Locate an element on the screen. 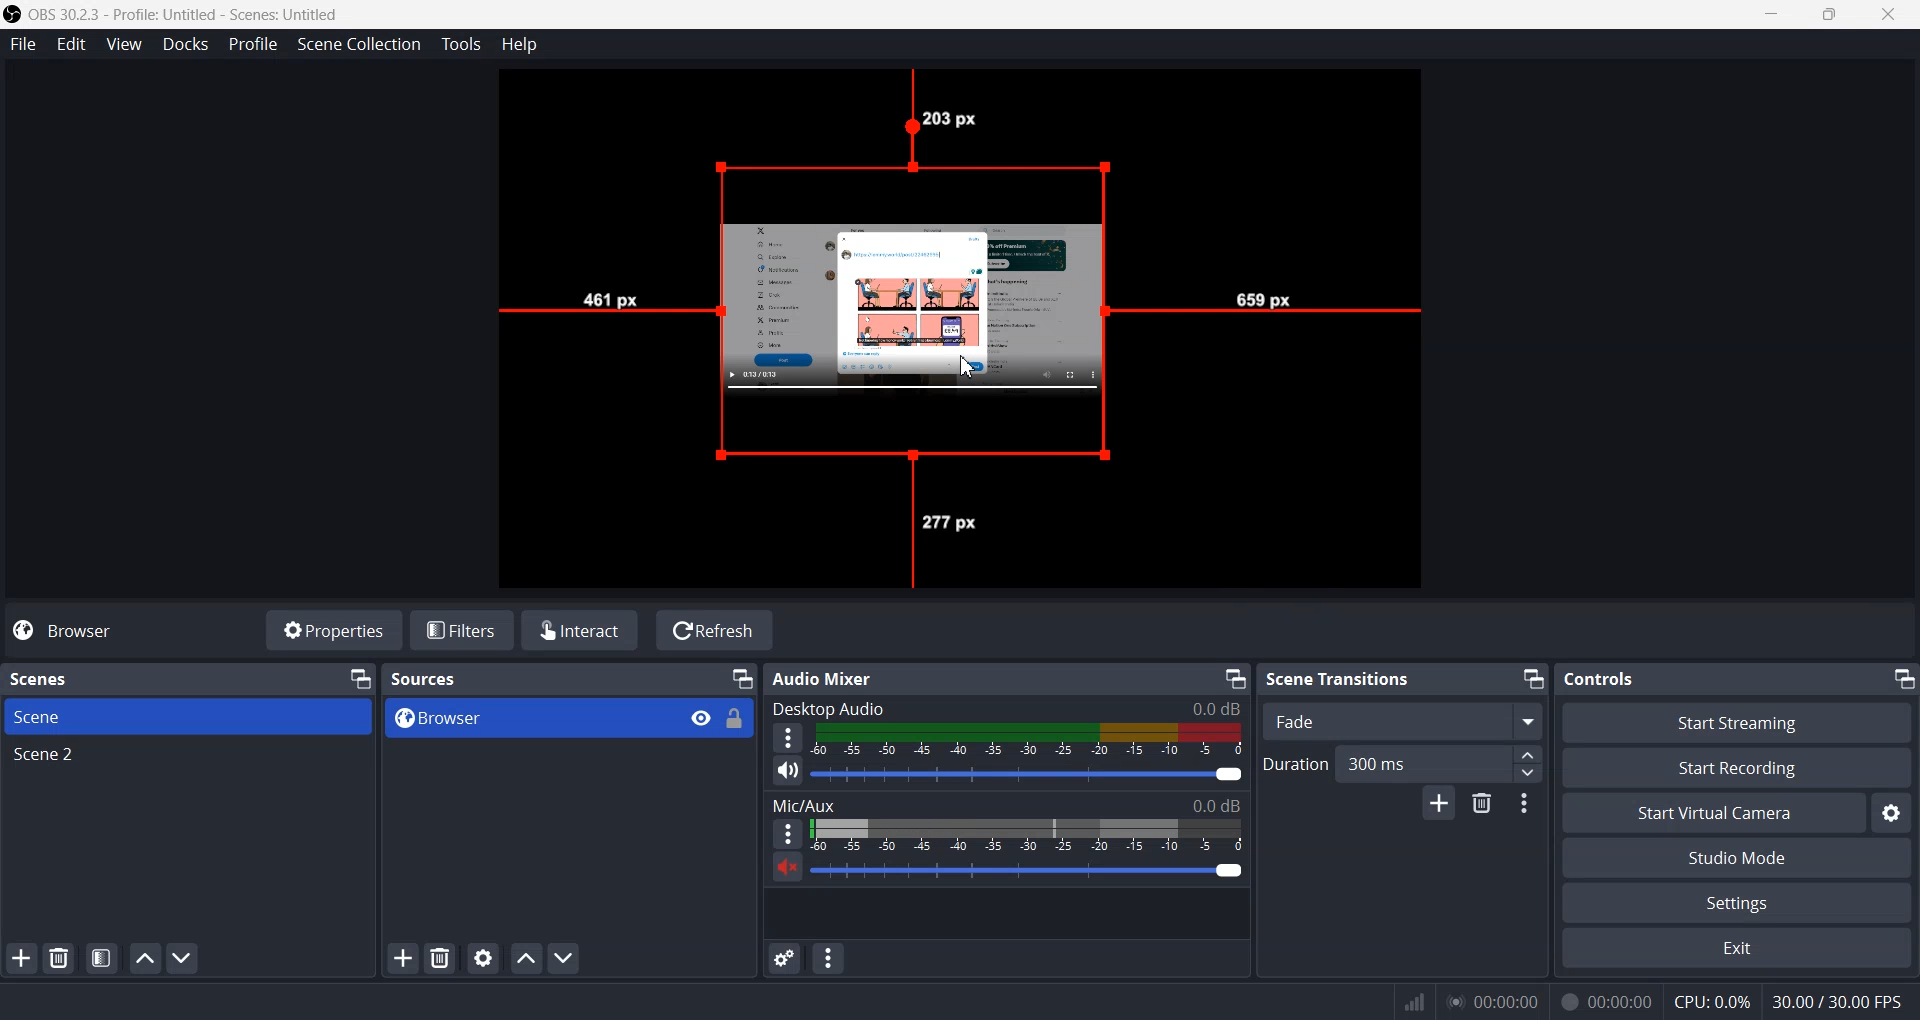 The width and height of the screenshot is (1920, 1020). Minimize is located at coordinates (1236, 678).